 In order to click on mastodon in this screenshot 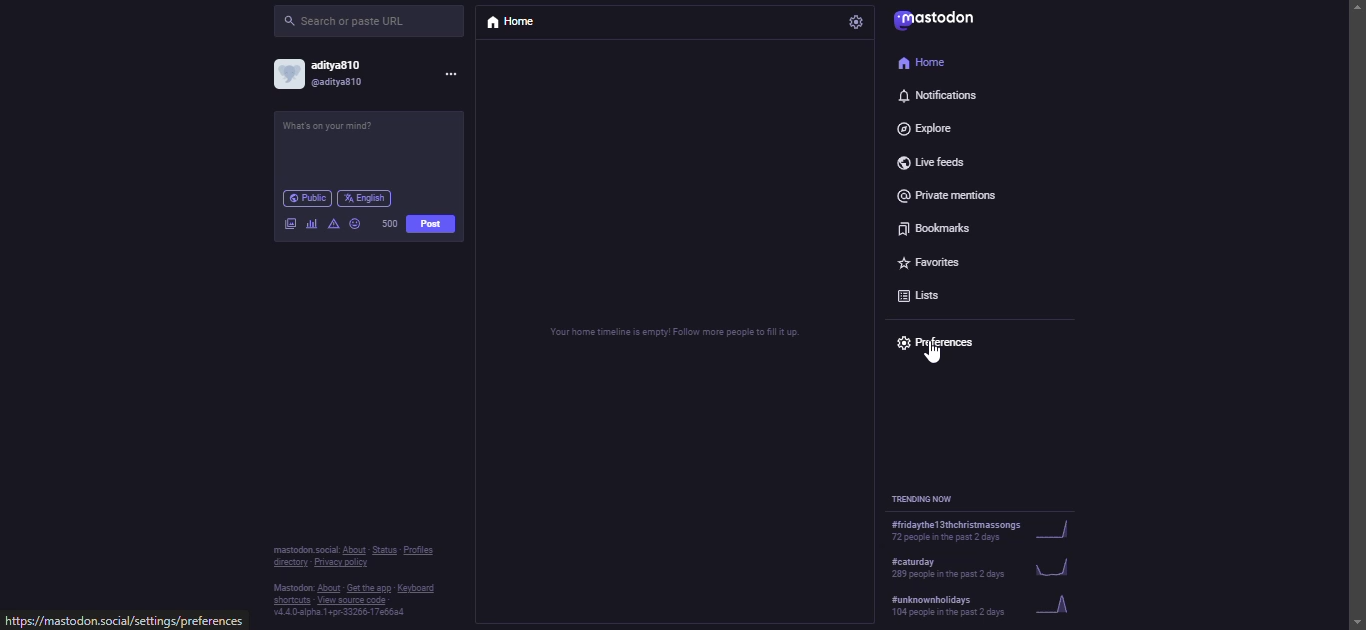, I will do `click(938, 20)`.